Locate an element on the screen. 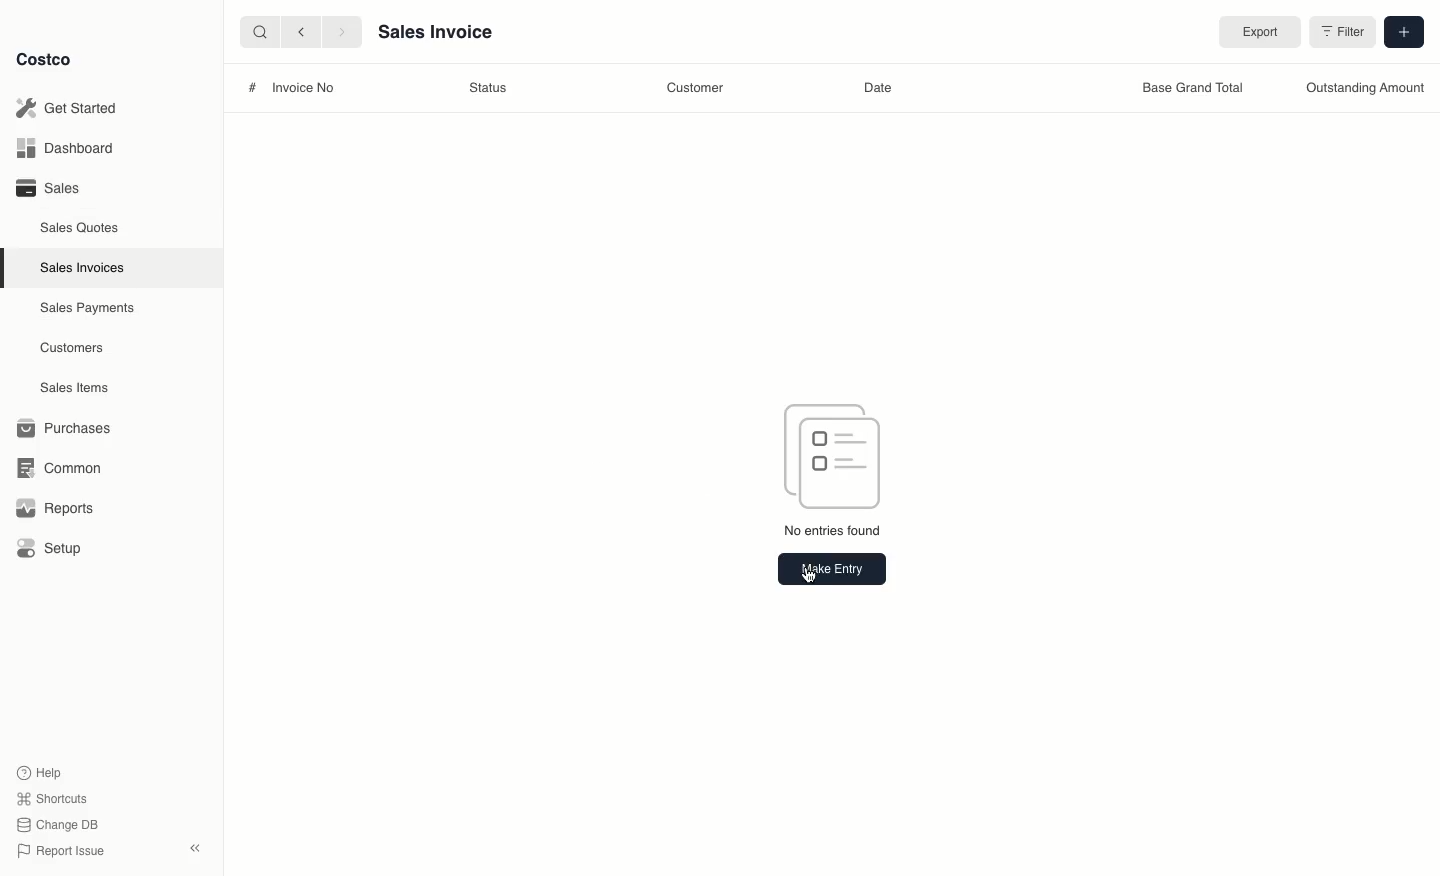 This screenshot has height=876, width=1440. Invoice No is located at coordinates (304, 88).